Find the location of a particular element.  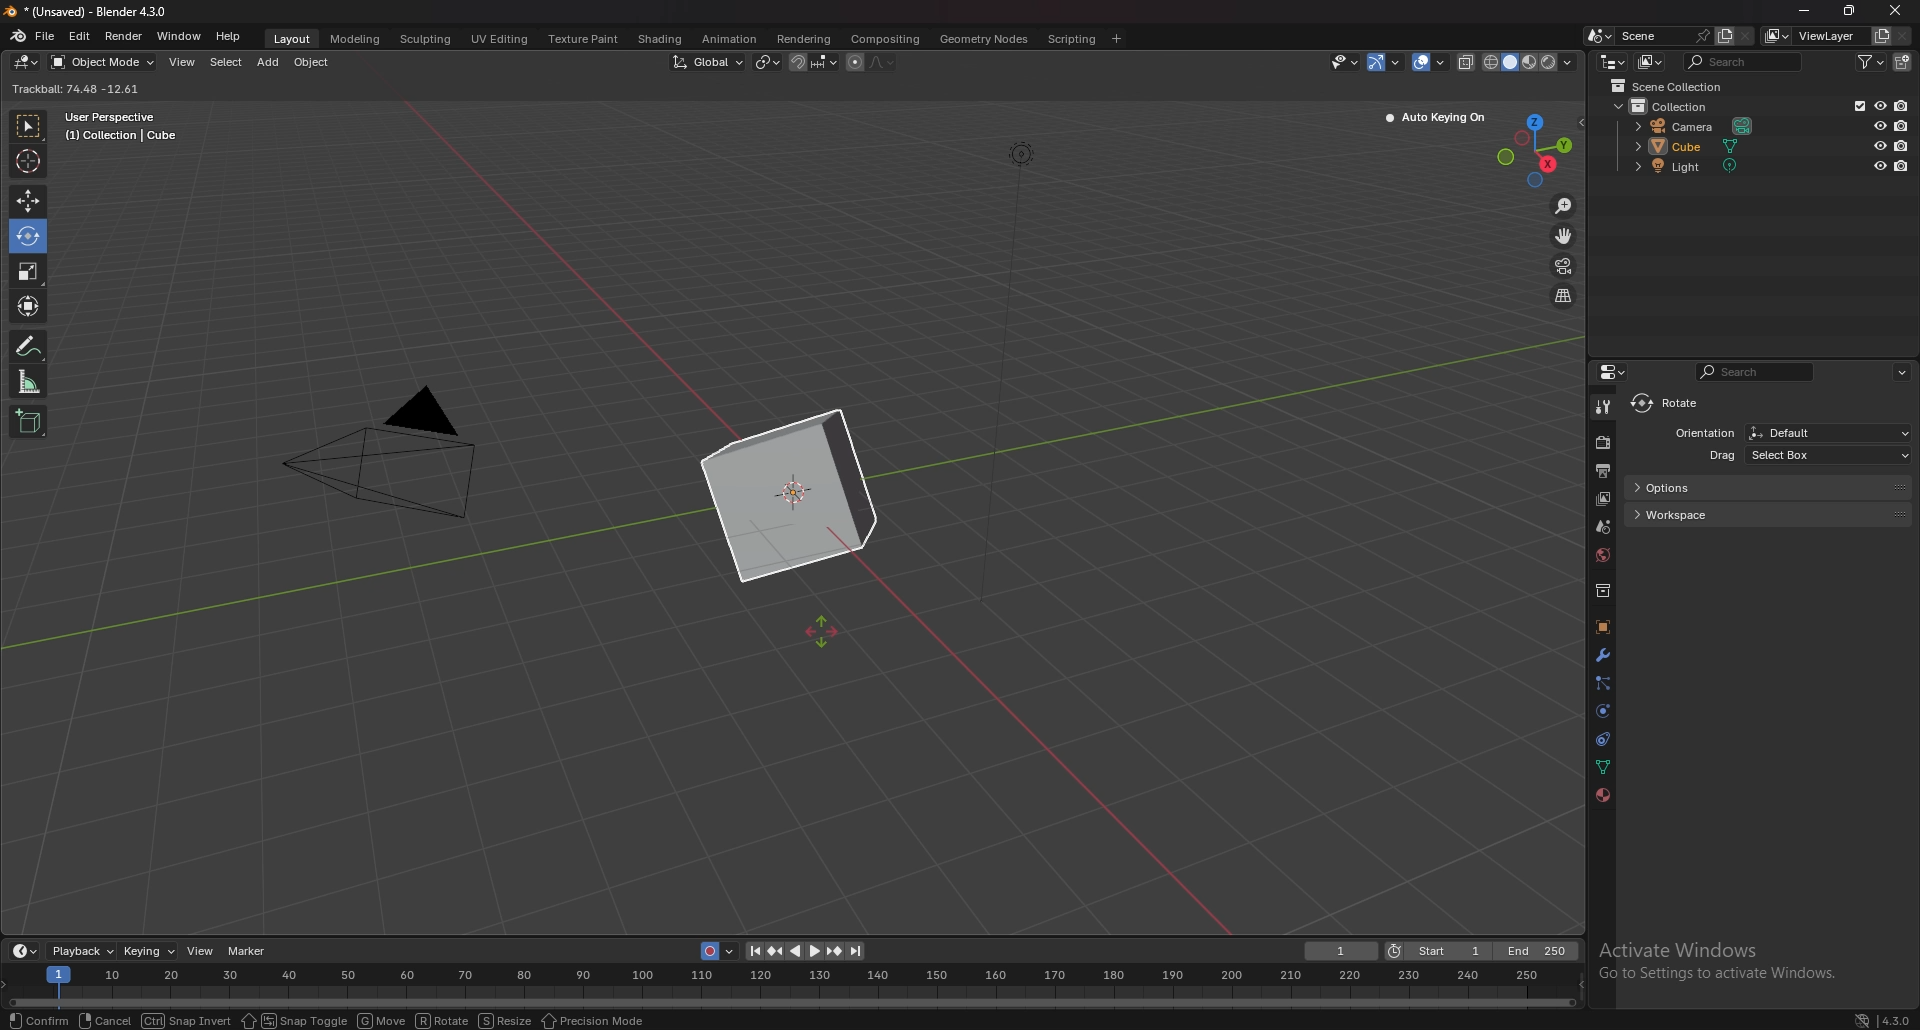

view port shading is located at coordinates (1531, 62).